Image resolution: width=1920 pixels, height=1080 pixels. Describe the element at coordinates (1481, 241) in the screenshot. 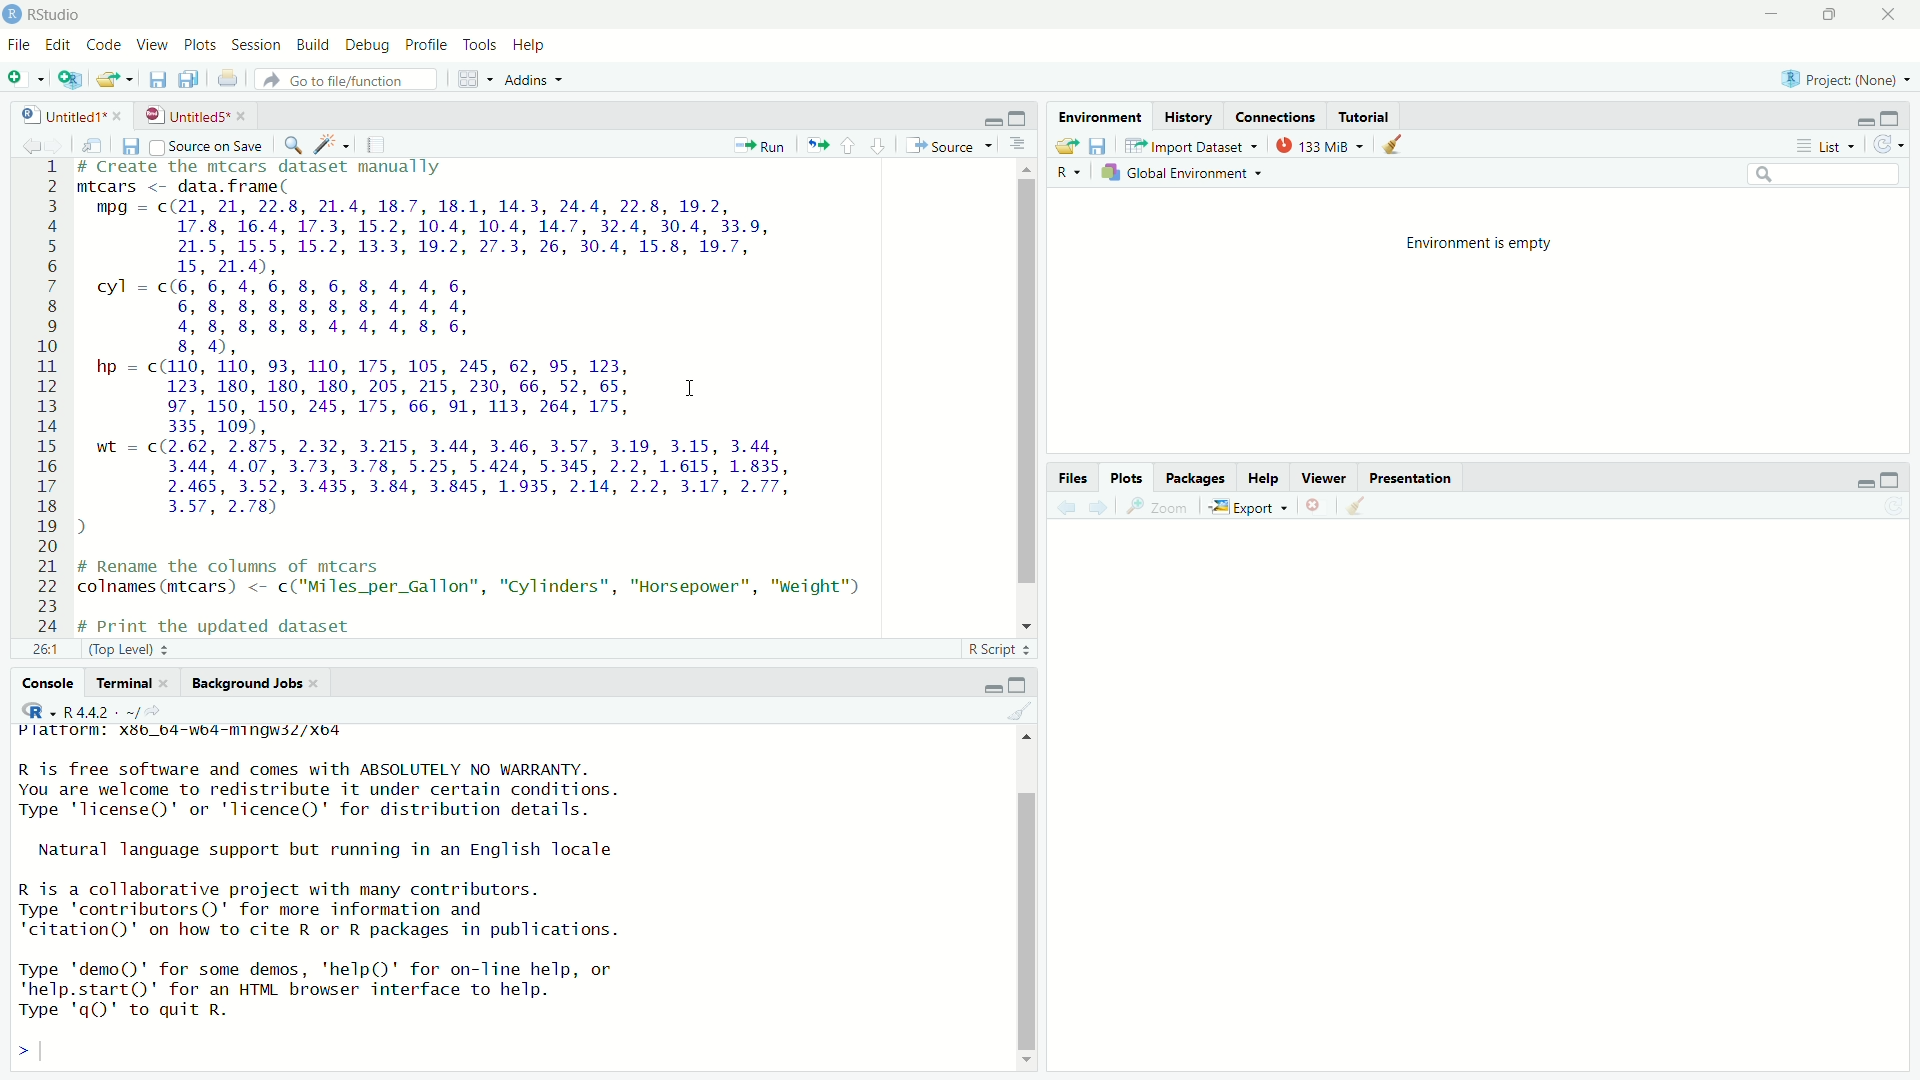

I see `Environment is empty` at that location.